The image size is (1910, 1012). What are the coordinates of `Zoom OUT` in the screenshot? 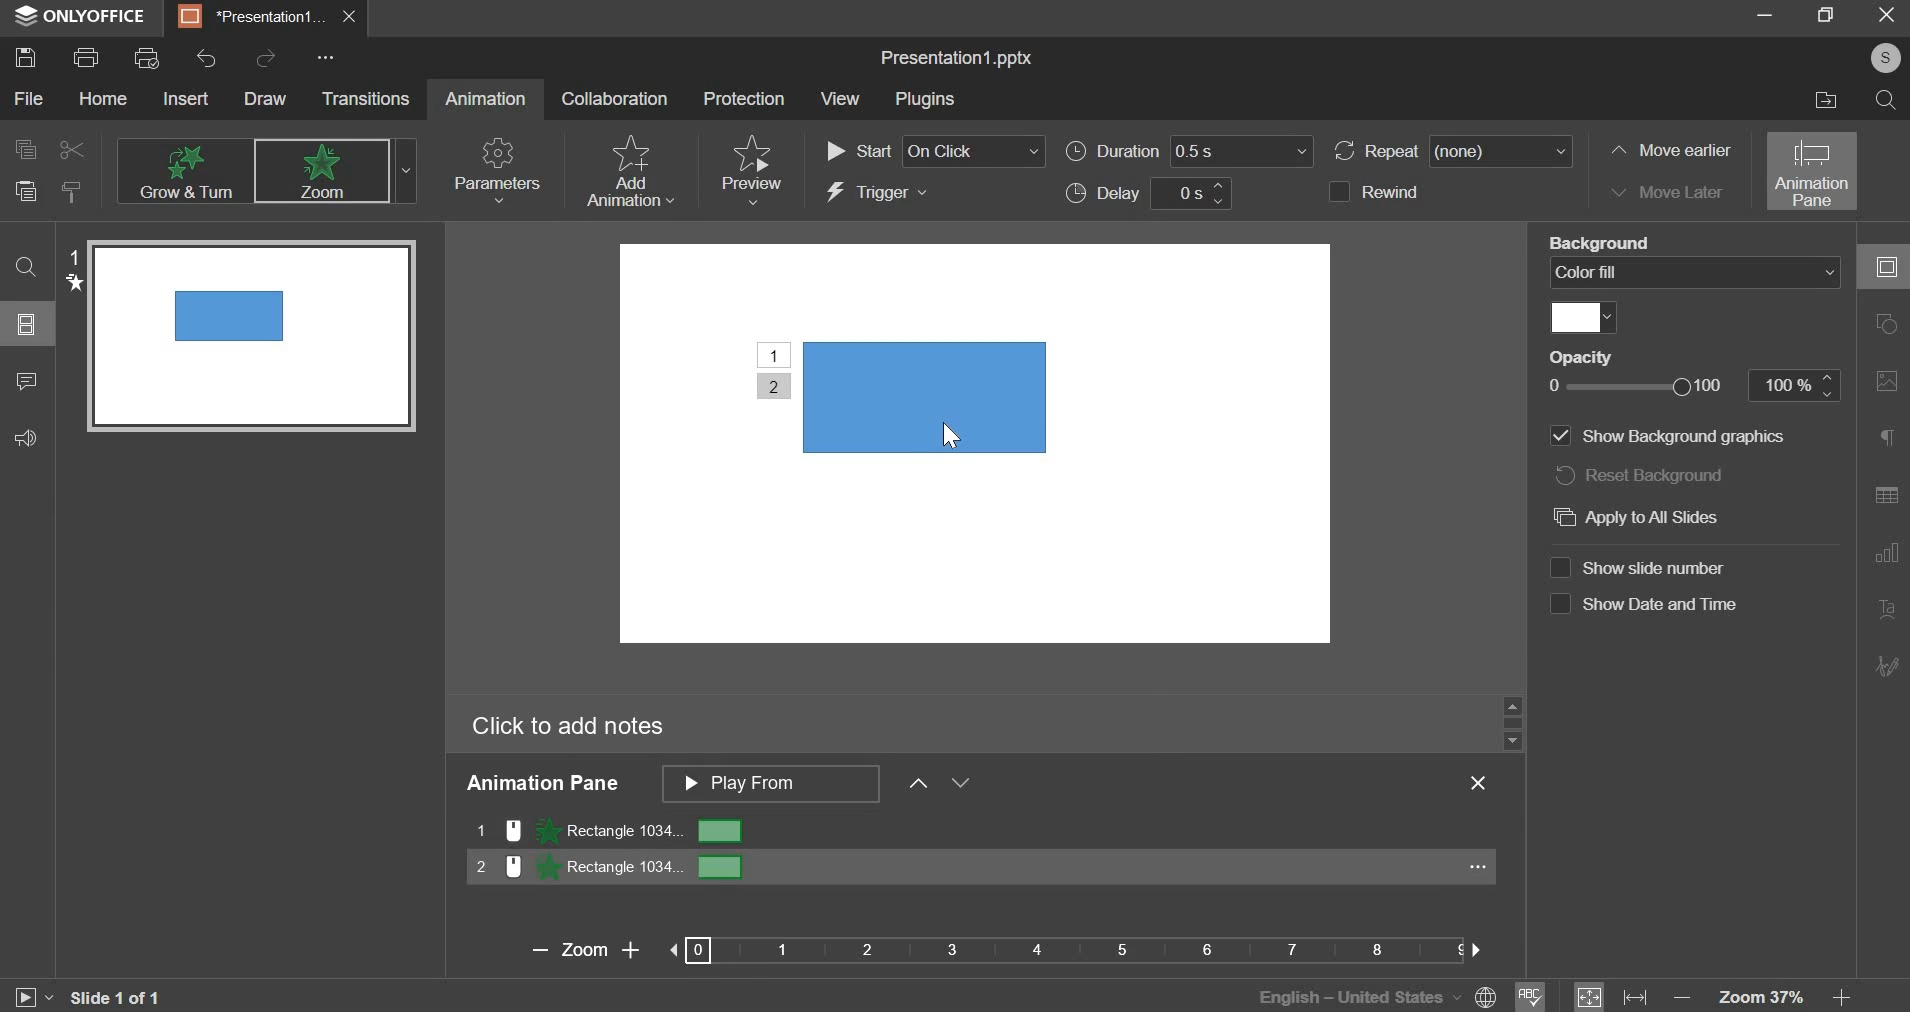 It's located at (538, 953).